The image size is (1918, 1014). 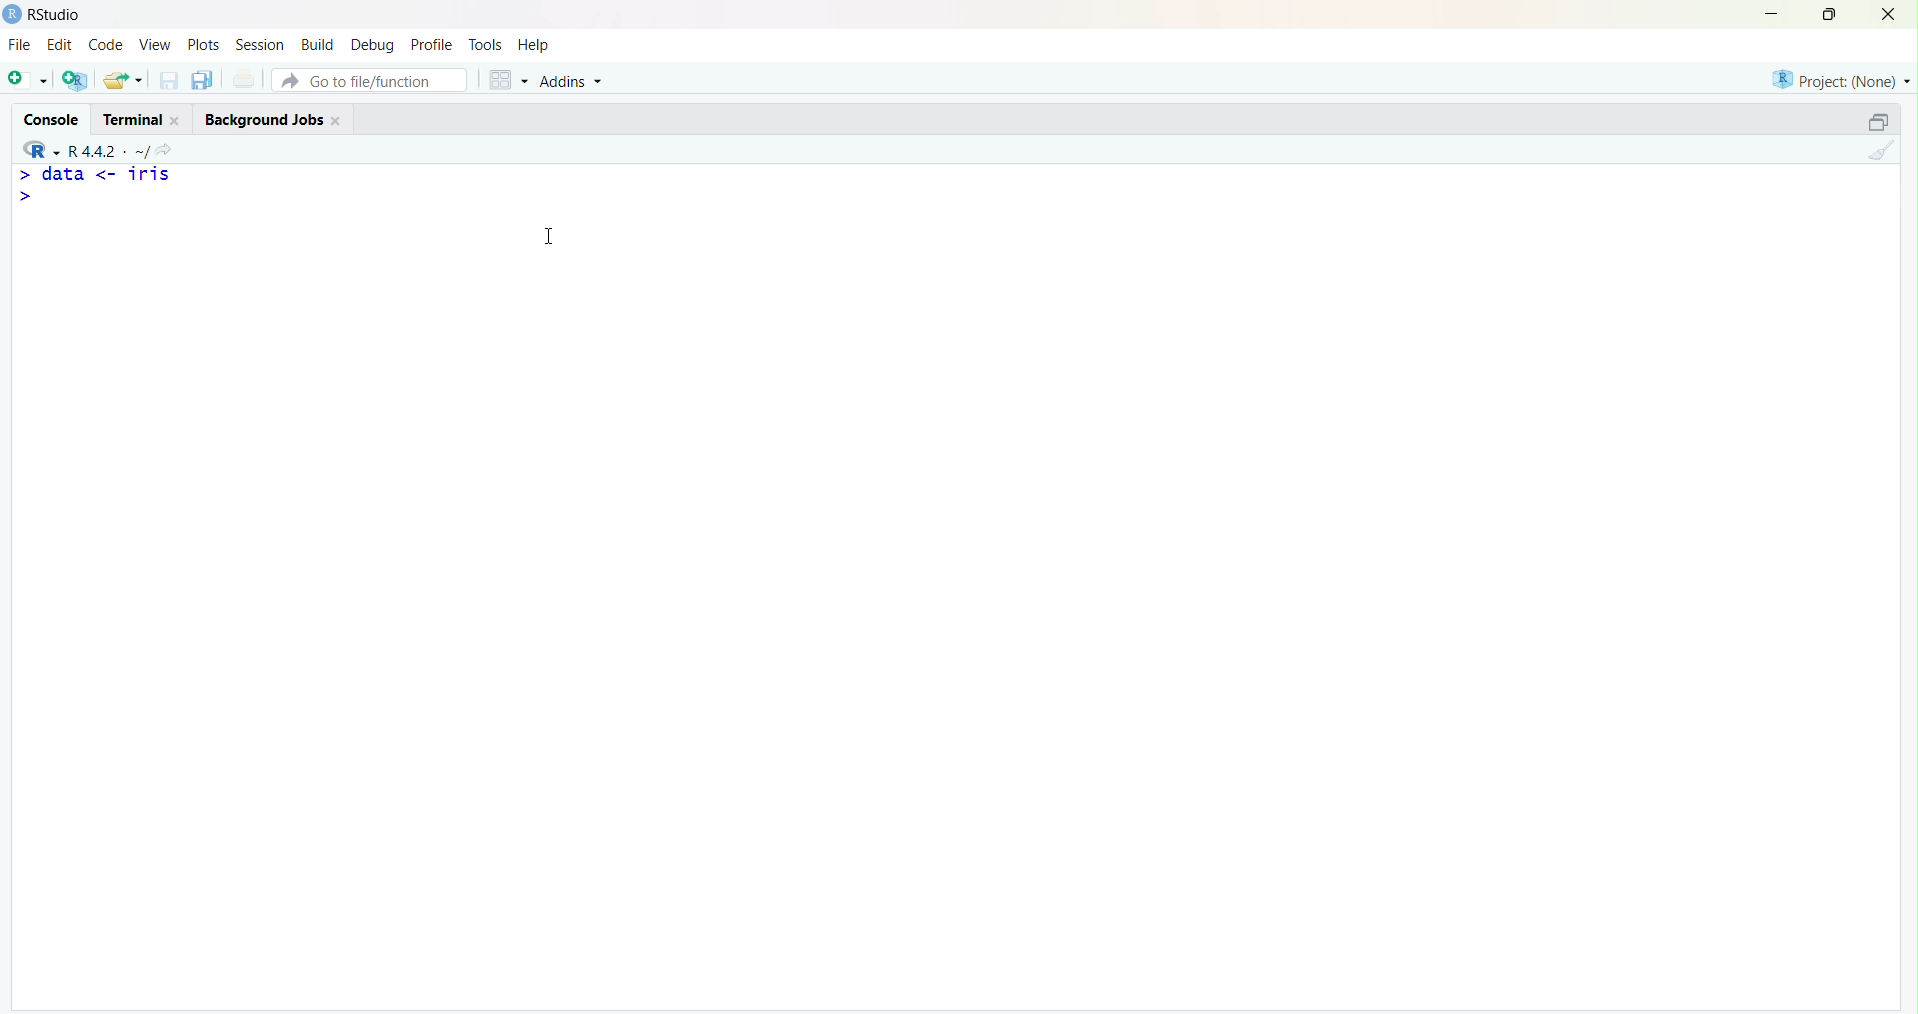 What do you see at coordinates (368, 77) in the screenshot?
I see `Go to file/function` at bounding box center [368, 77].